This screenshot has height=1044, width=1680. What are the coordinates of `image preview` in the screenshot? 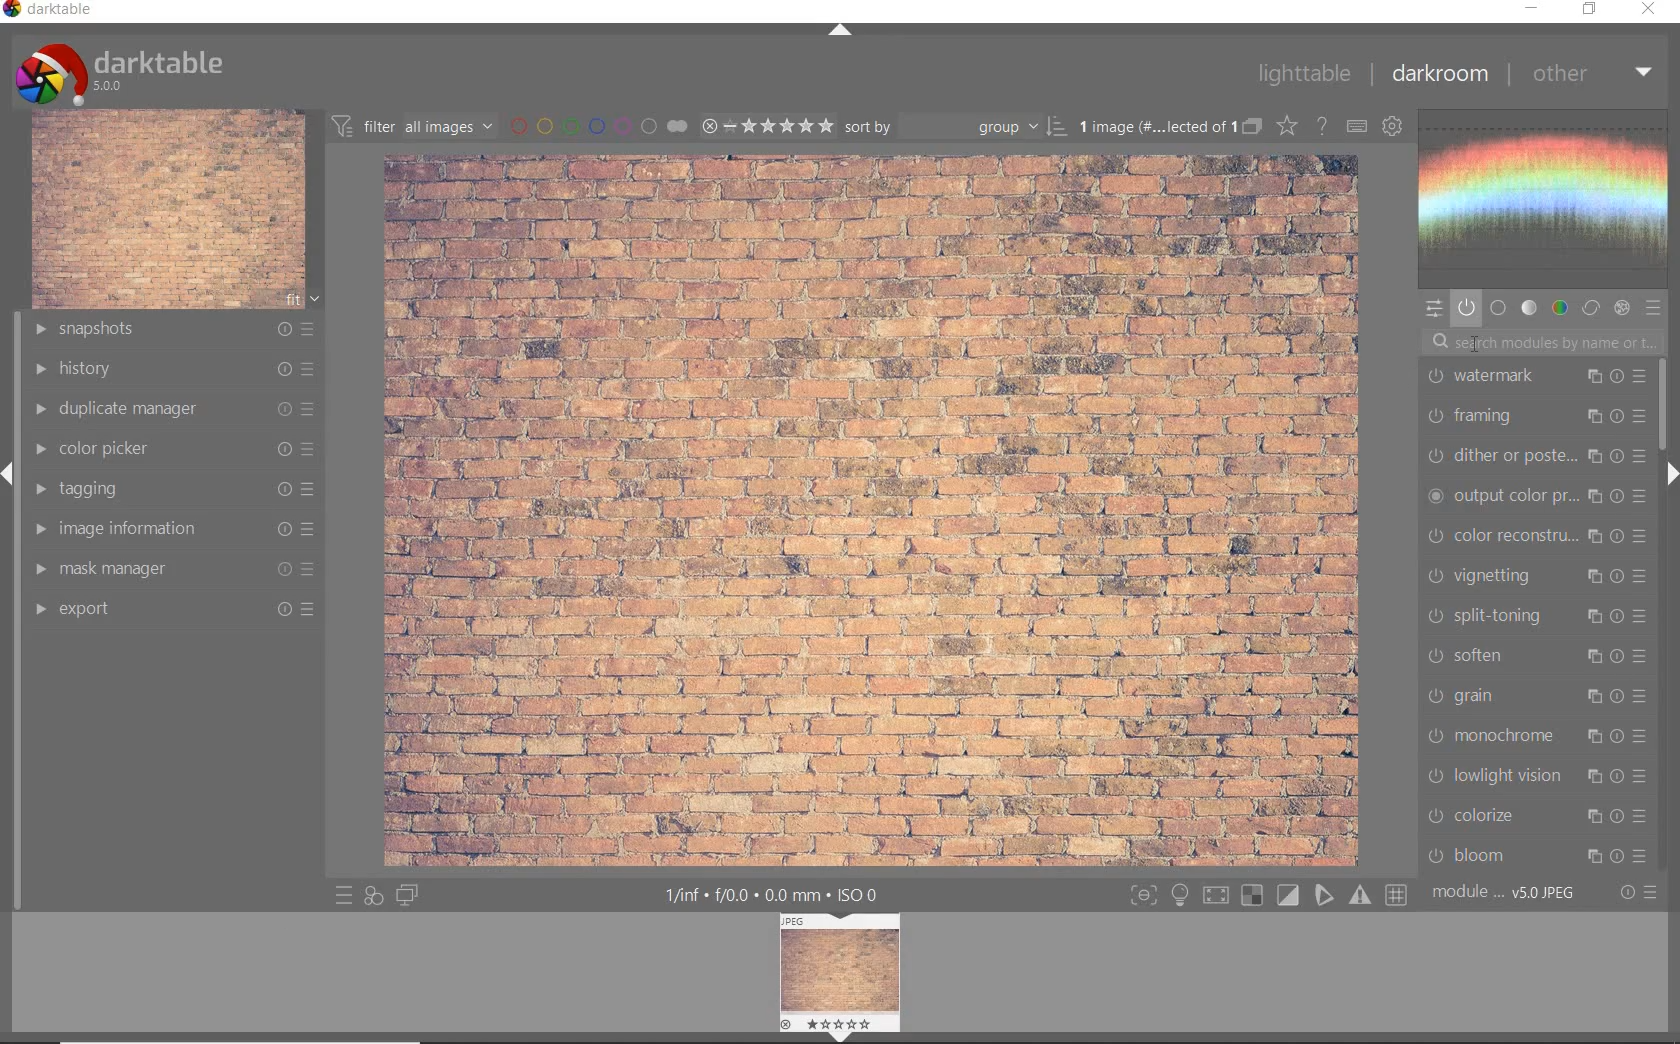 It's located at (842, 969).